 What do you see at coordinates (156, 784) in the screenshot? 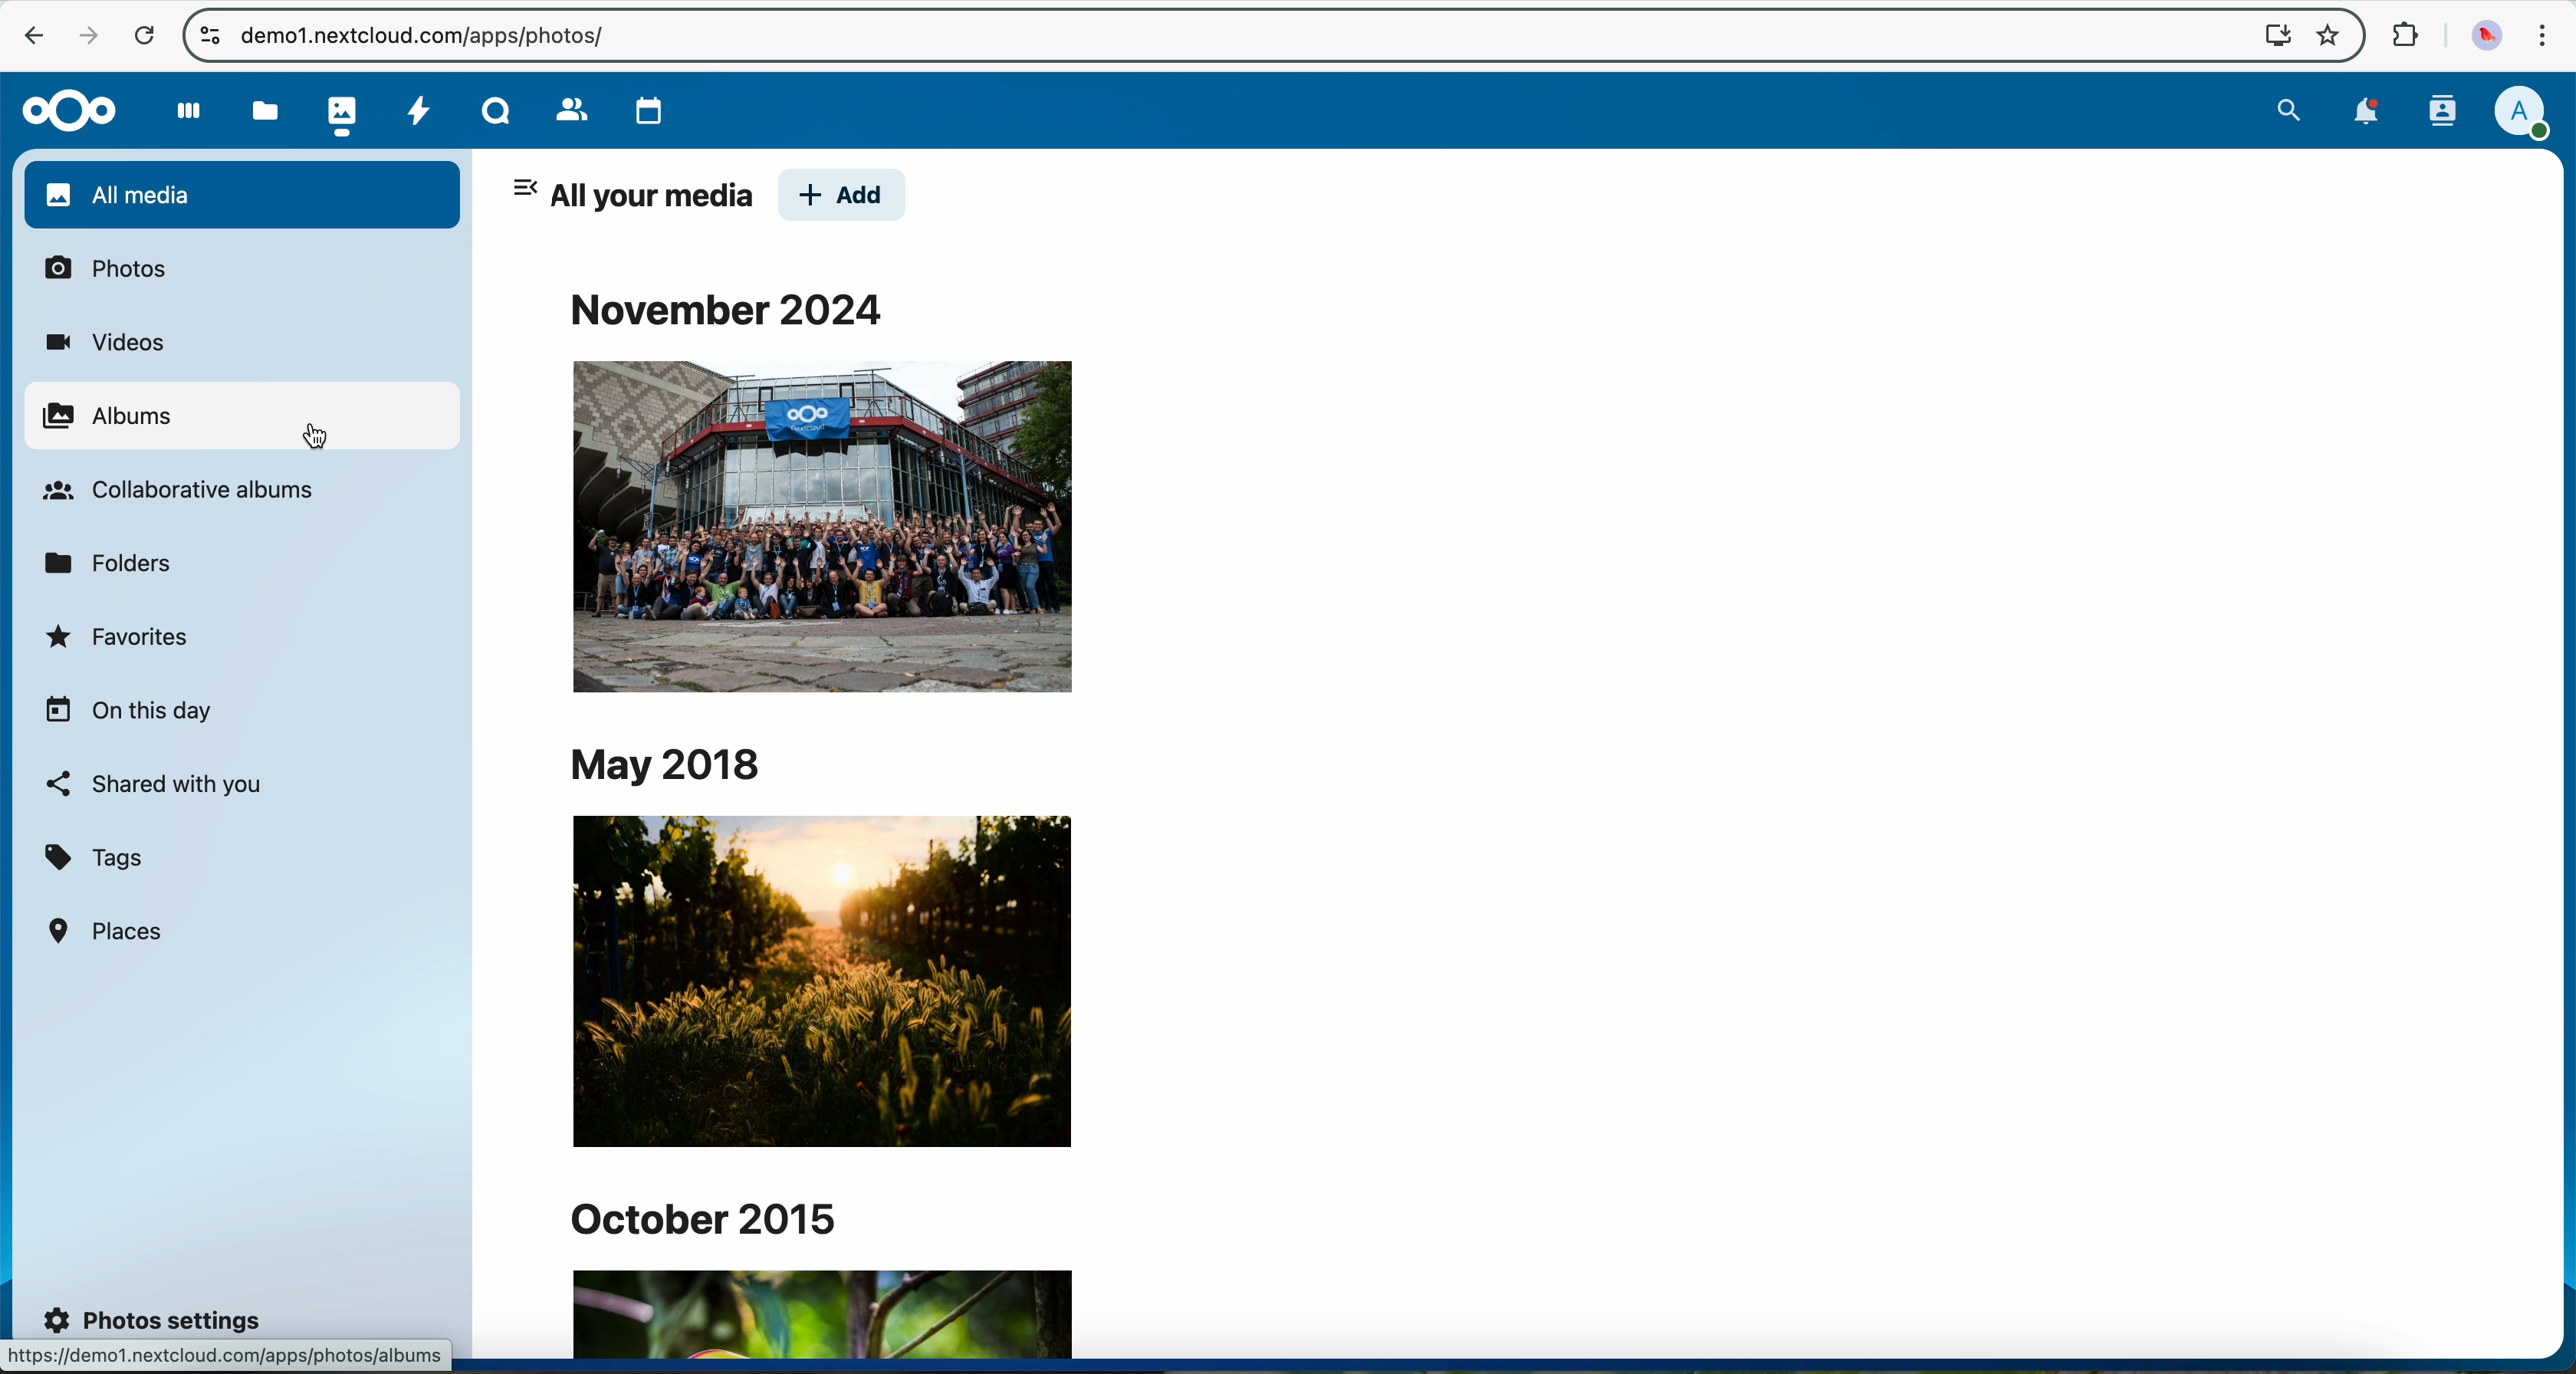
I see `shared with you` at bounding box center [156, 784].